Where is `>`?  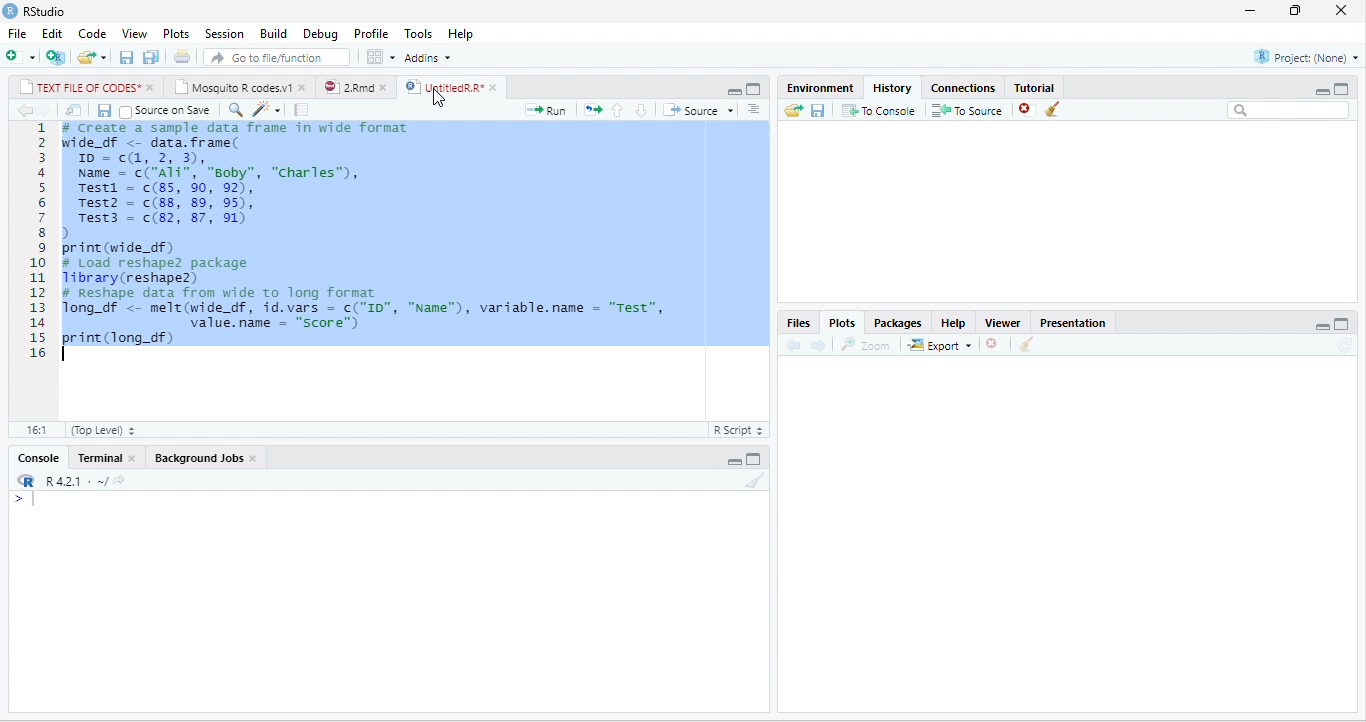 > is located at coordinates (24, 499).